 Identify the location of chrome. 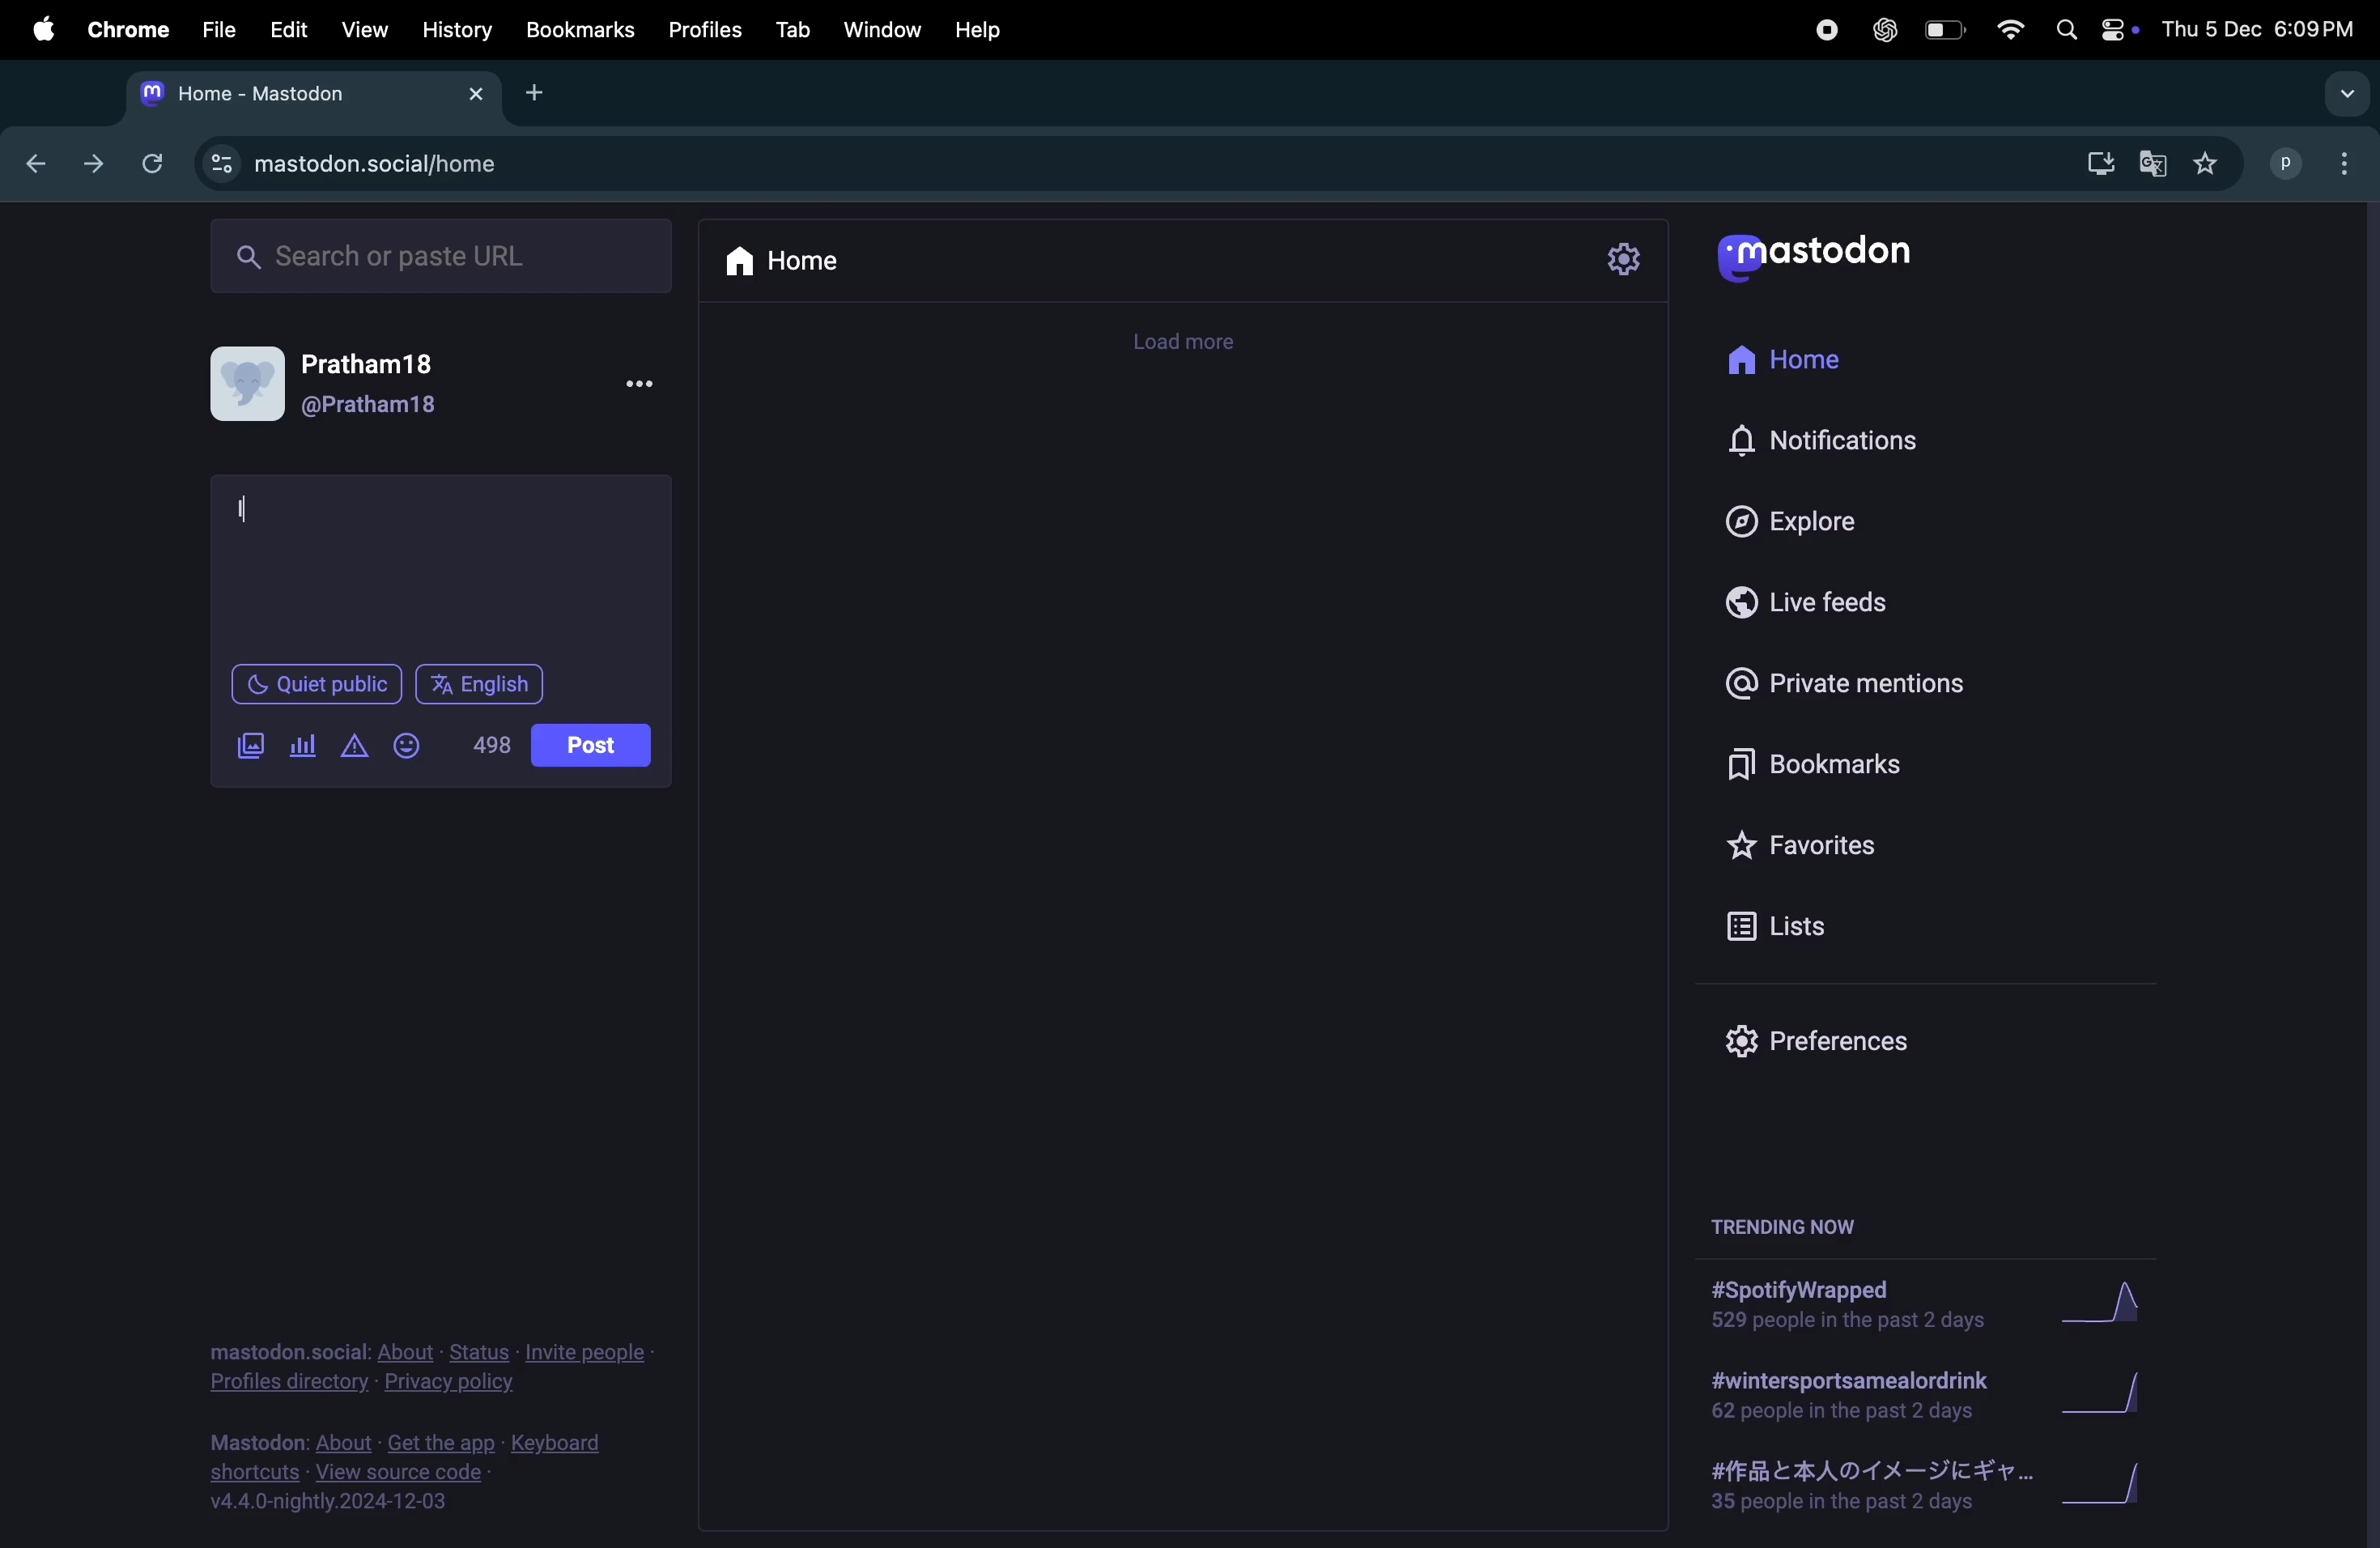
(121, 27).